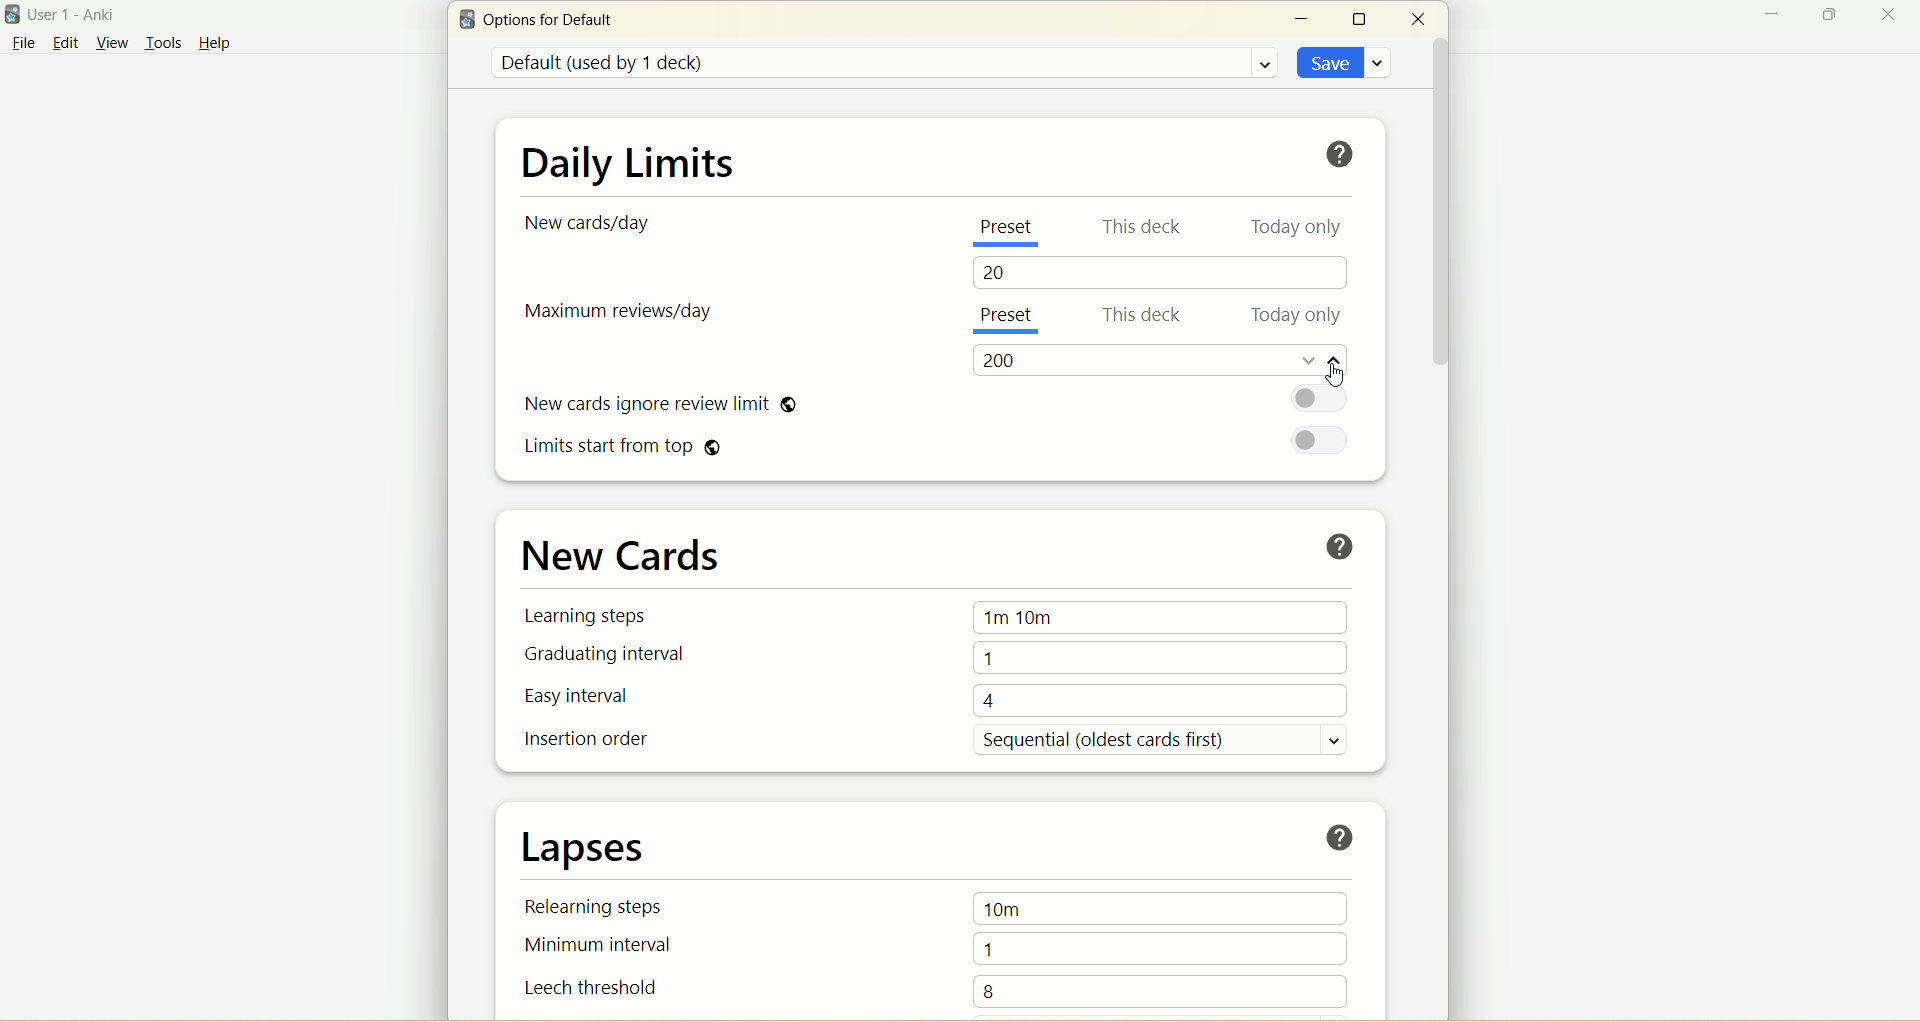  What do you see at coordinates (625, 558) in the screenshot?
I see `new cards` at bounding box center [625, 558].